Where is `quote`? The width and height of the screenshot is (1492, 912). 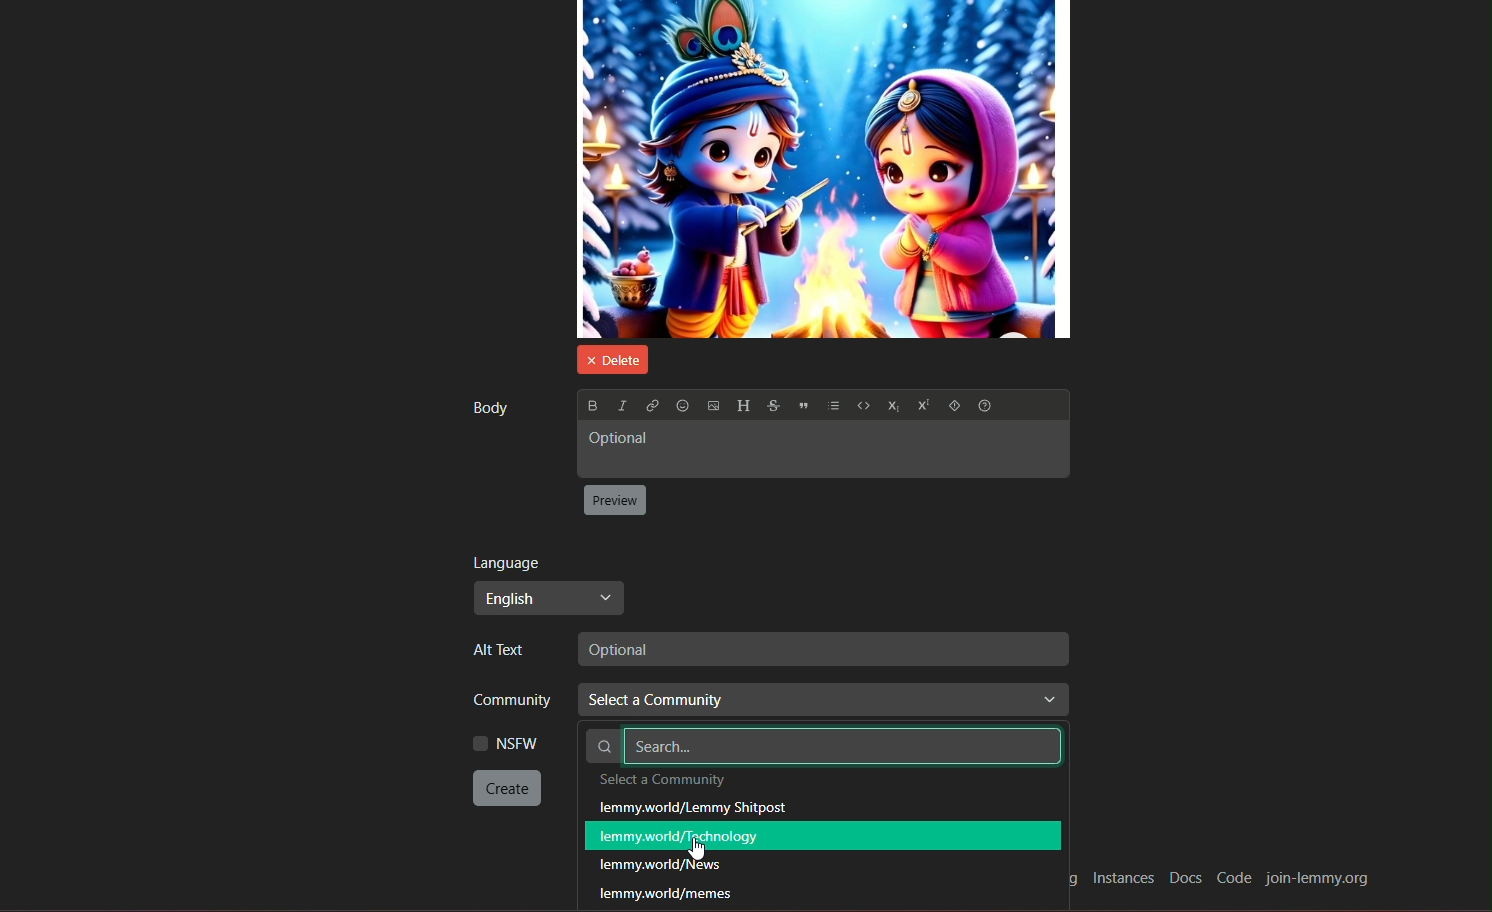
quote is located at coordinates (804, 408).